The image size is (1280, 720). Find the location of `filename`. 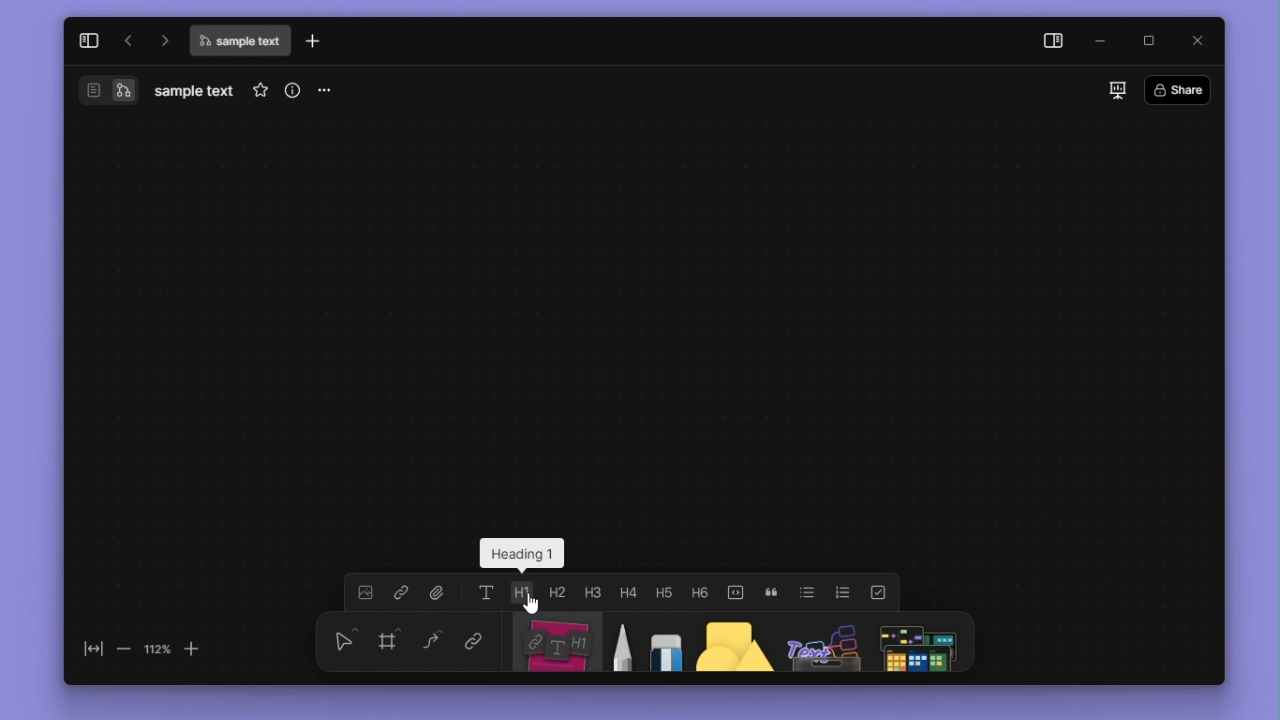

filename is located at coordinates (194, 92).